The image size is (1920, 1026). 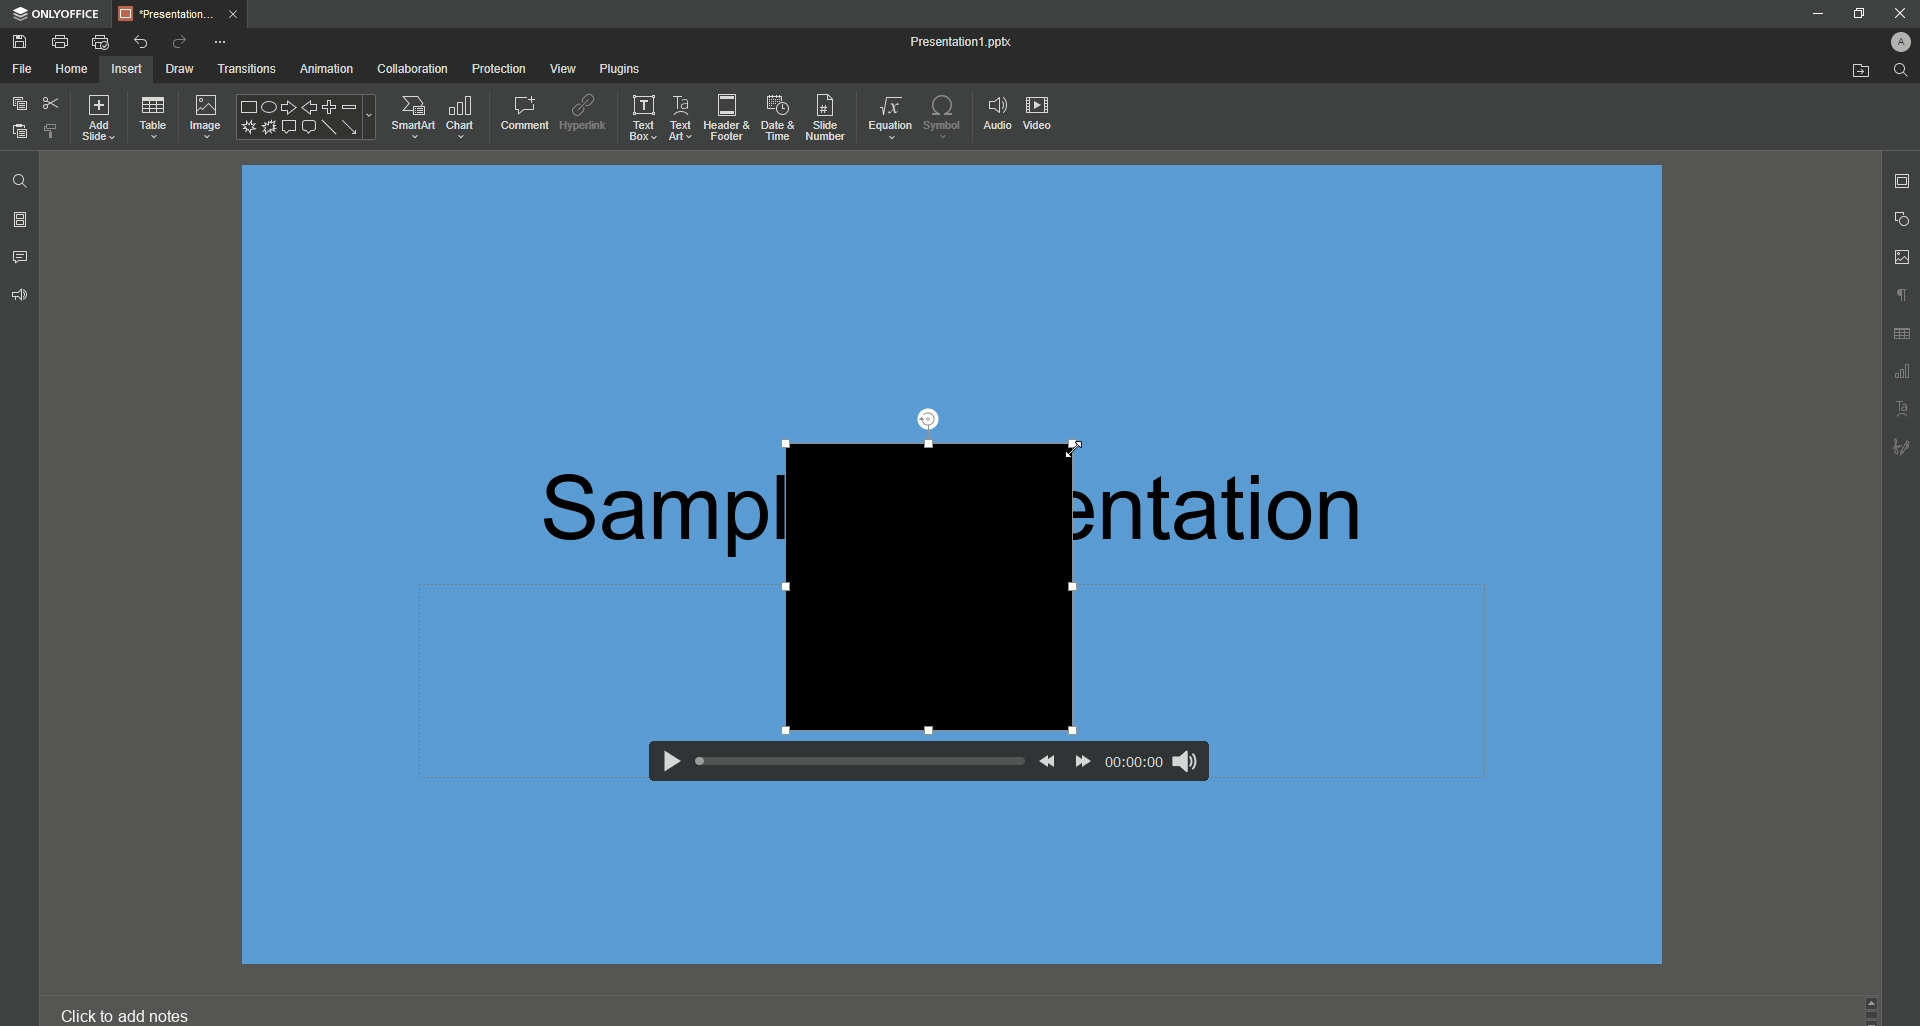 What do you see at coordinates (412, 116) in the screenshot?
I see `SmartArt` at bounding box center [412, 116].